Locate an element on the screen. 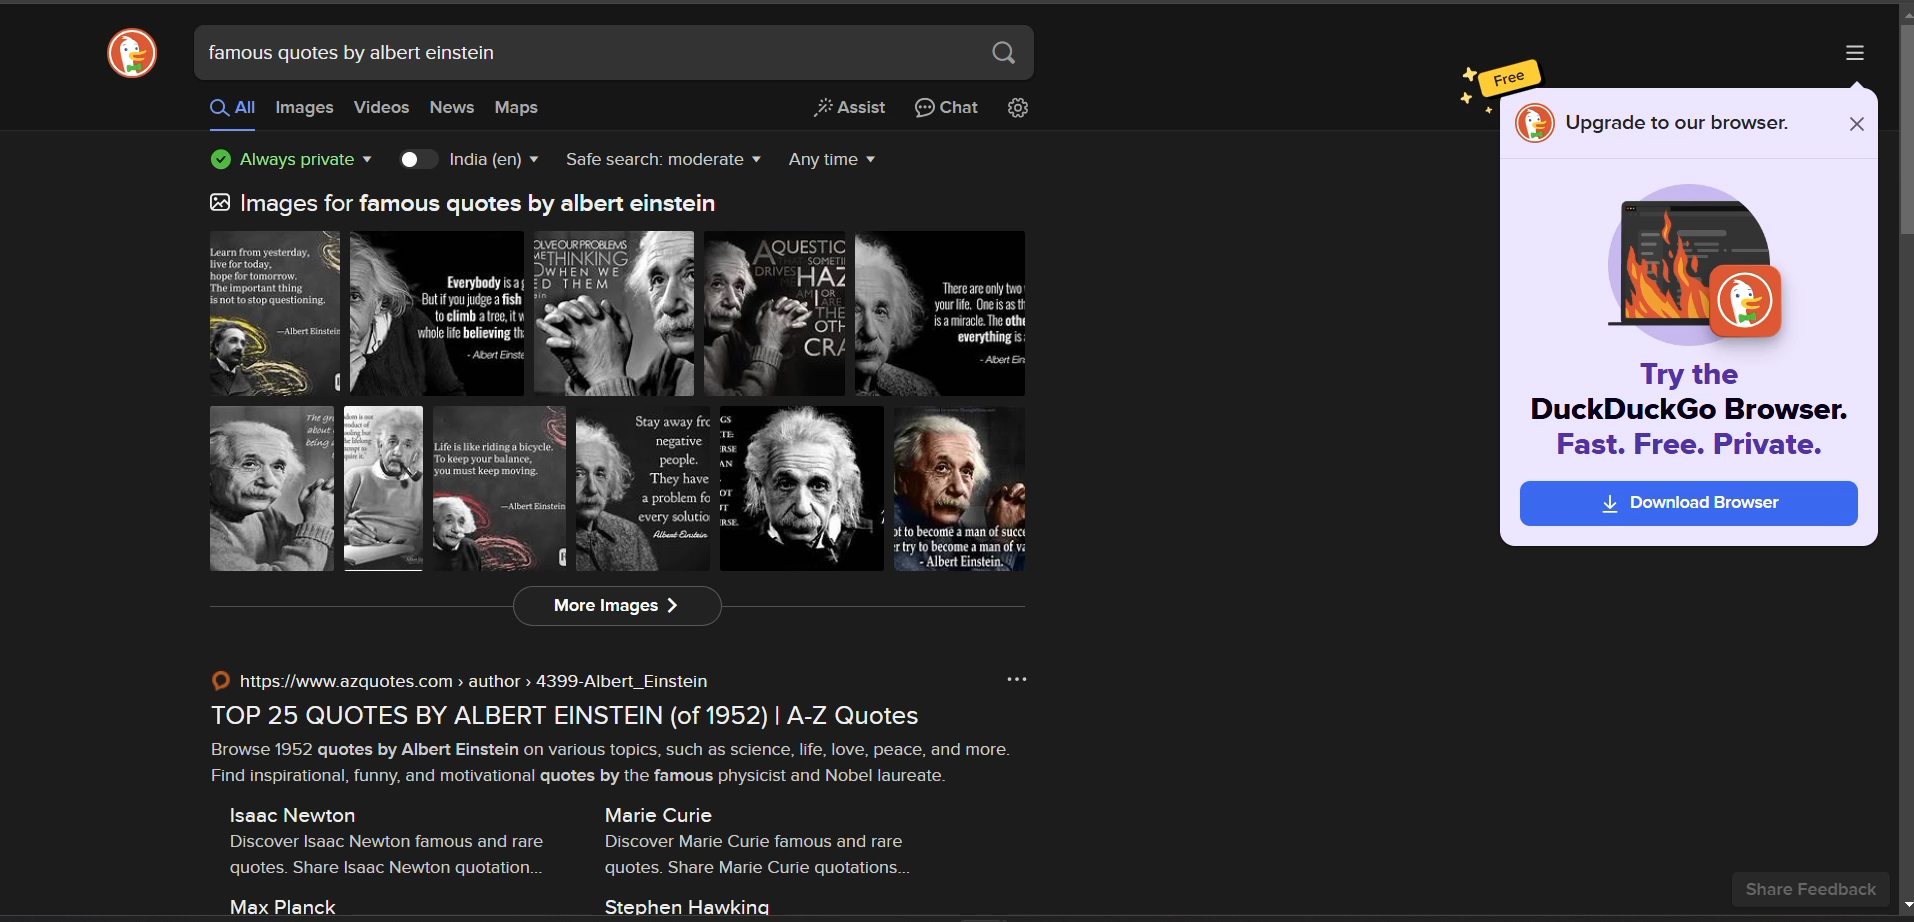 This screenshot has height=922, width=1914. options is located at coordinates (1852, 53).